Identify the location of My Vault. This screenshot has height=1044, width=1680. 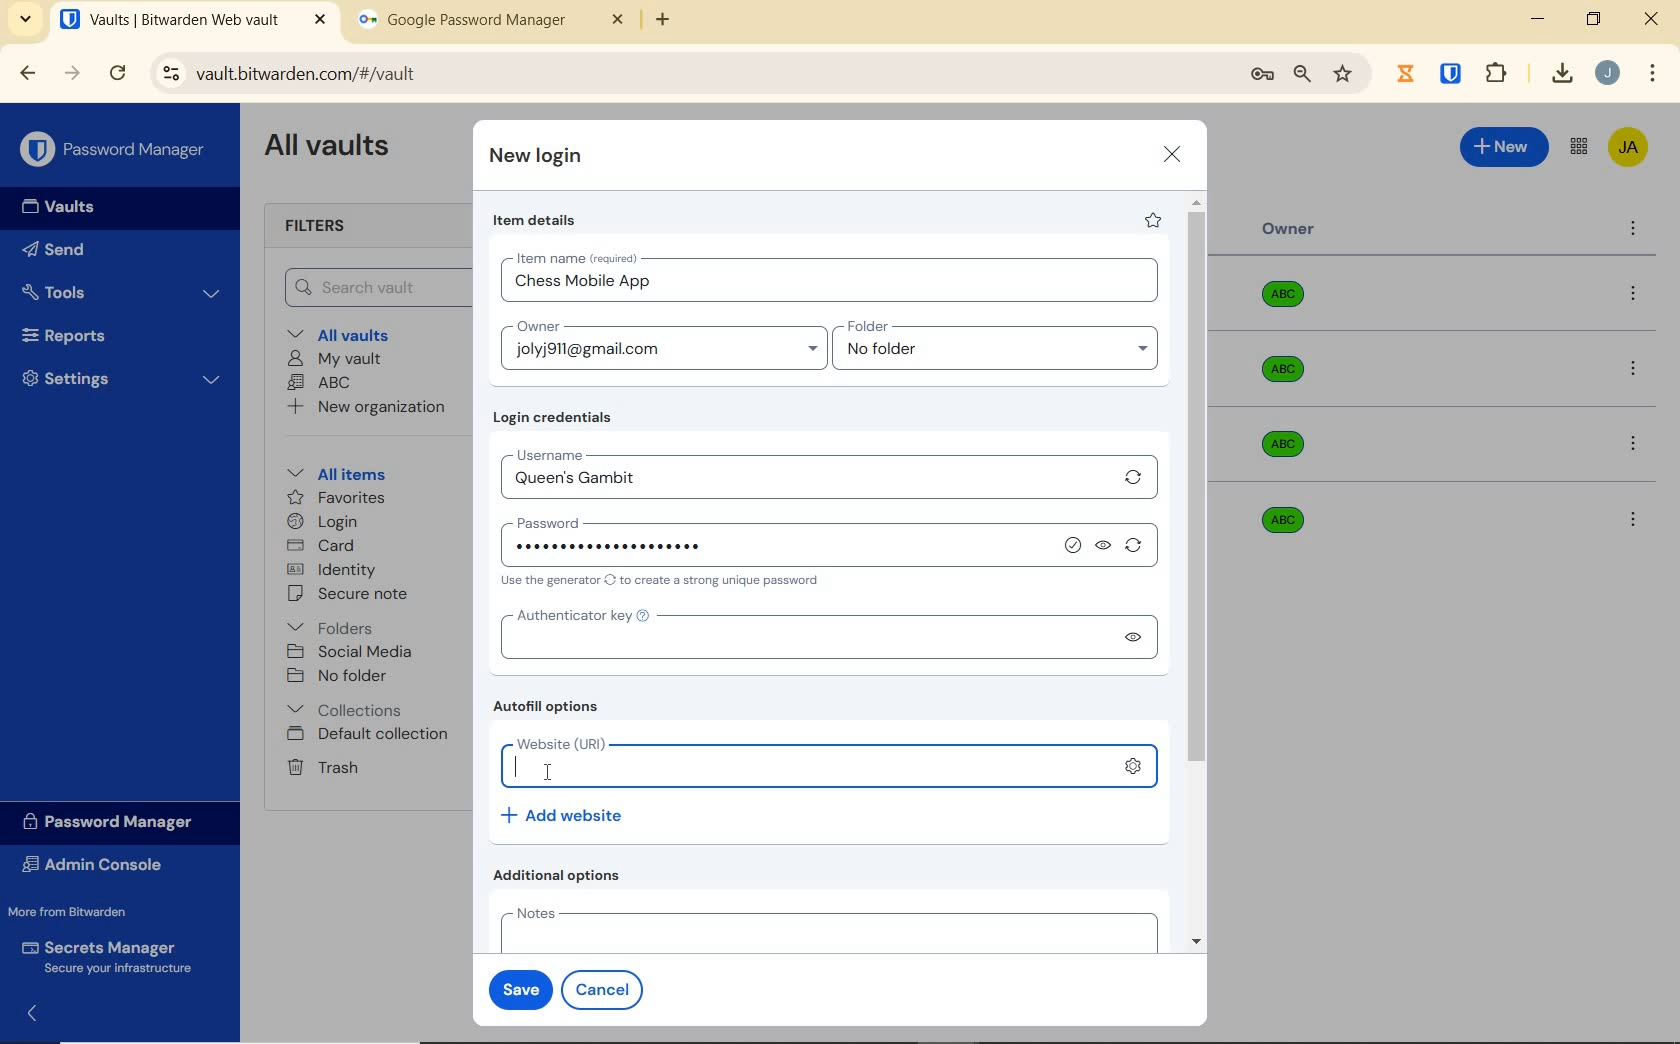
(335, 358).